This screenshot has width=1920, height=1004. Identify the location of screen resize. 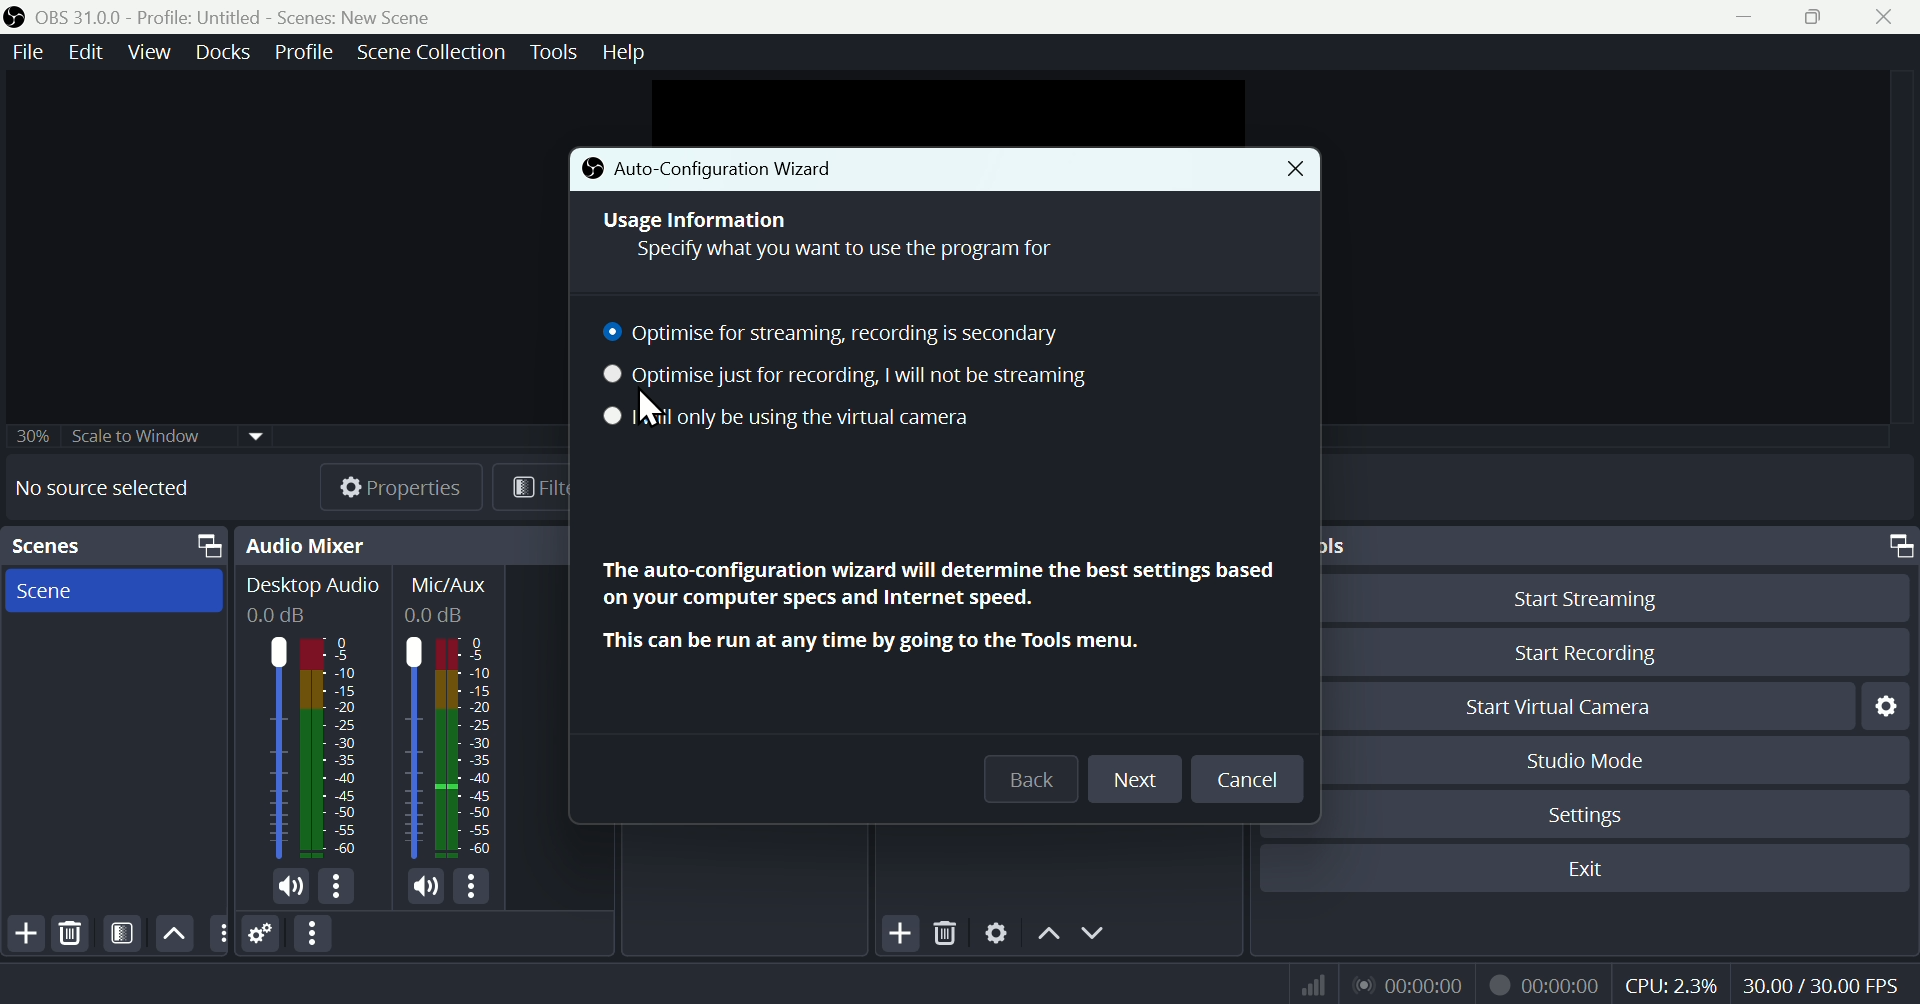
(203, 546).